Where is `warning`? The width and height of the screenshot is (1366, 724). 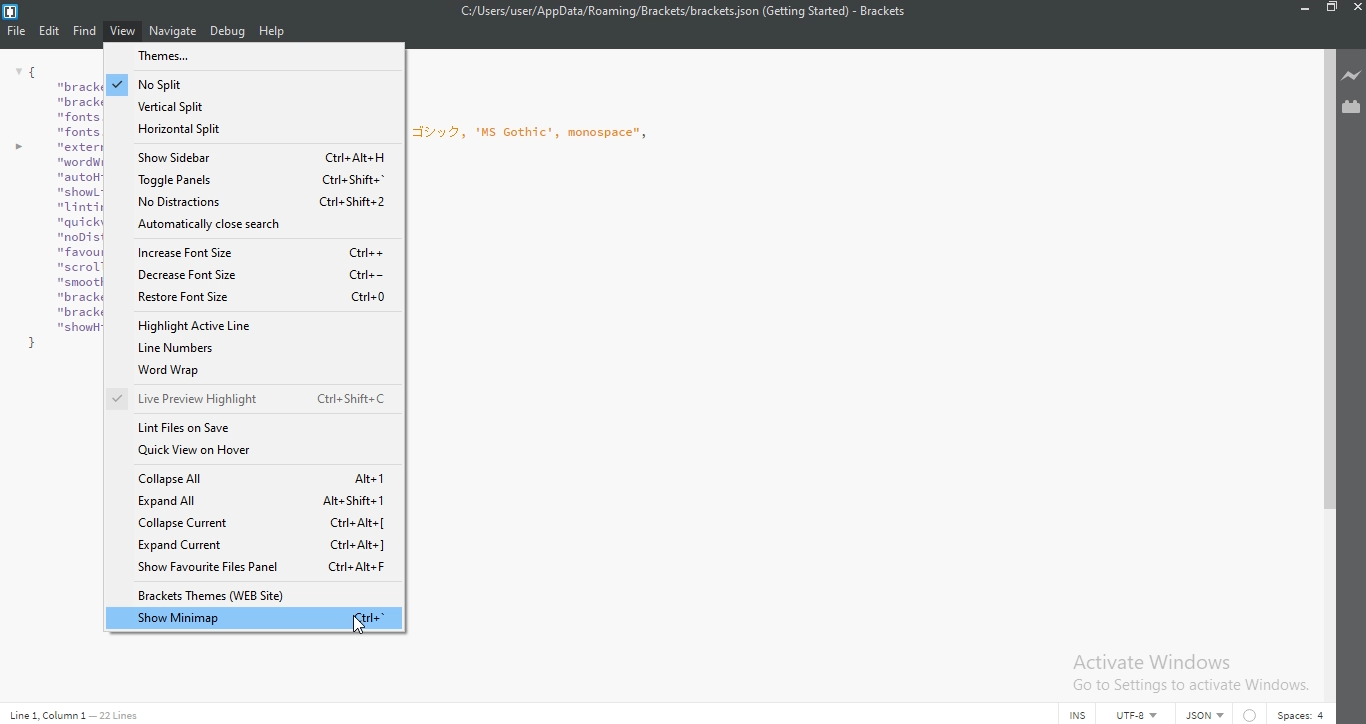
warning is located at coordinates (1250, 714).